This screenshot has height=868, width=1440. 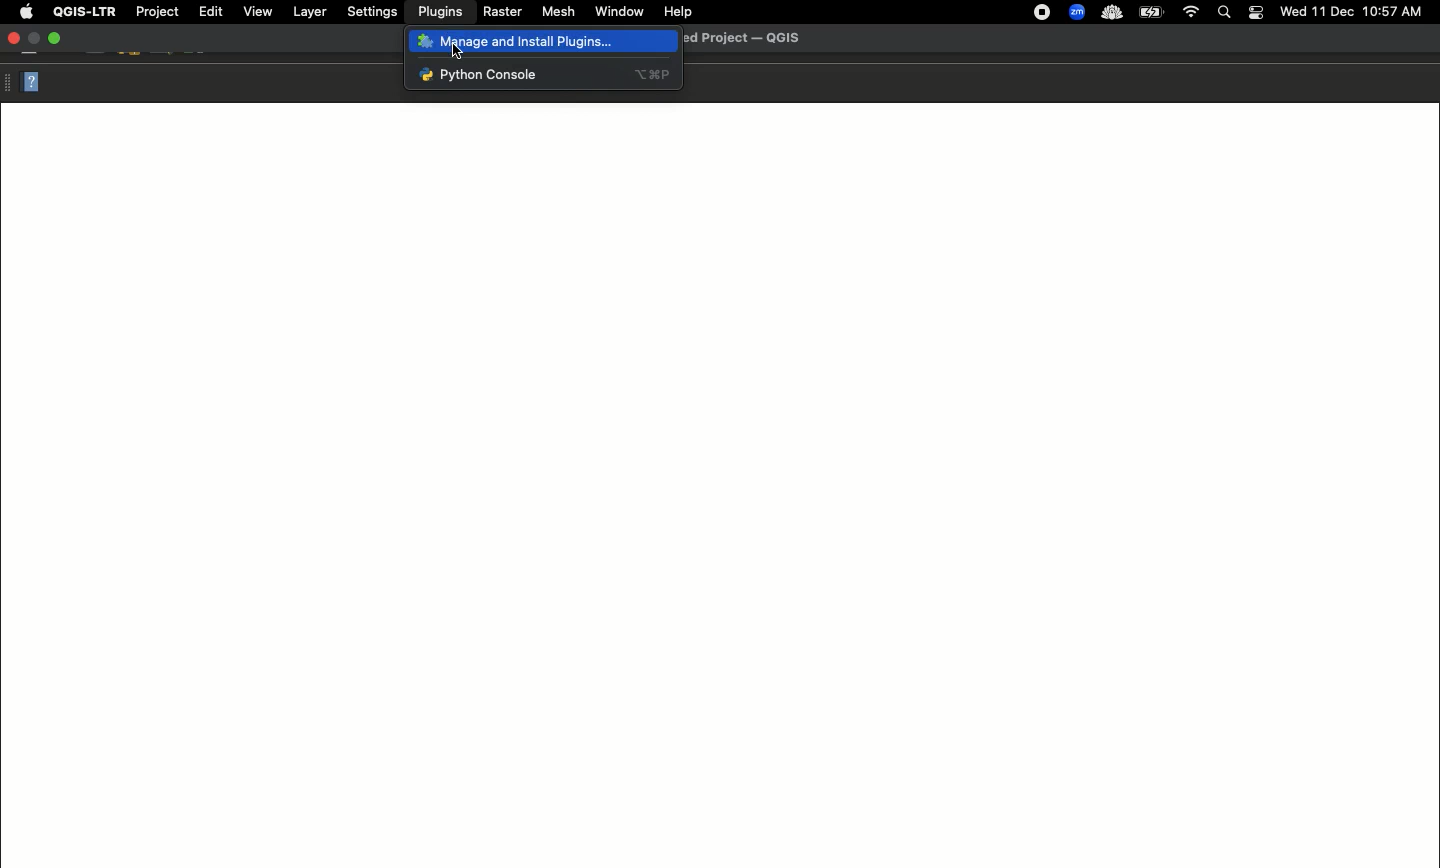 What do you see at coordinates (1079, 13) in the screenshot?
I see `Extension` at bounding box center [1079, 13].